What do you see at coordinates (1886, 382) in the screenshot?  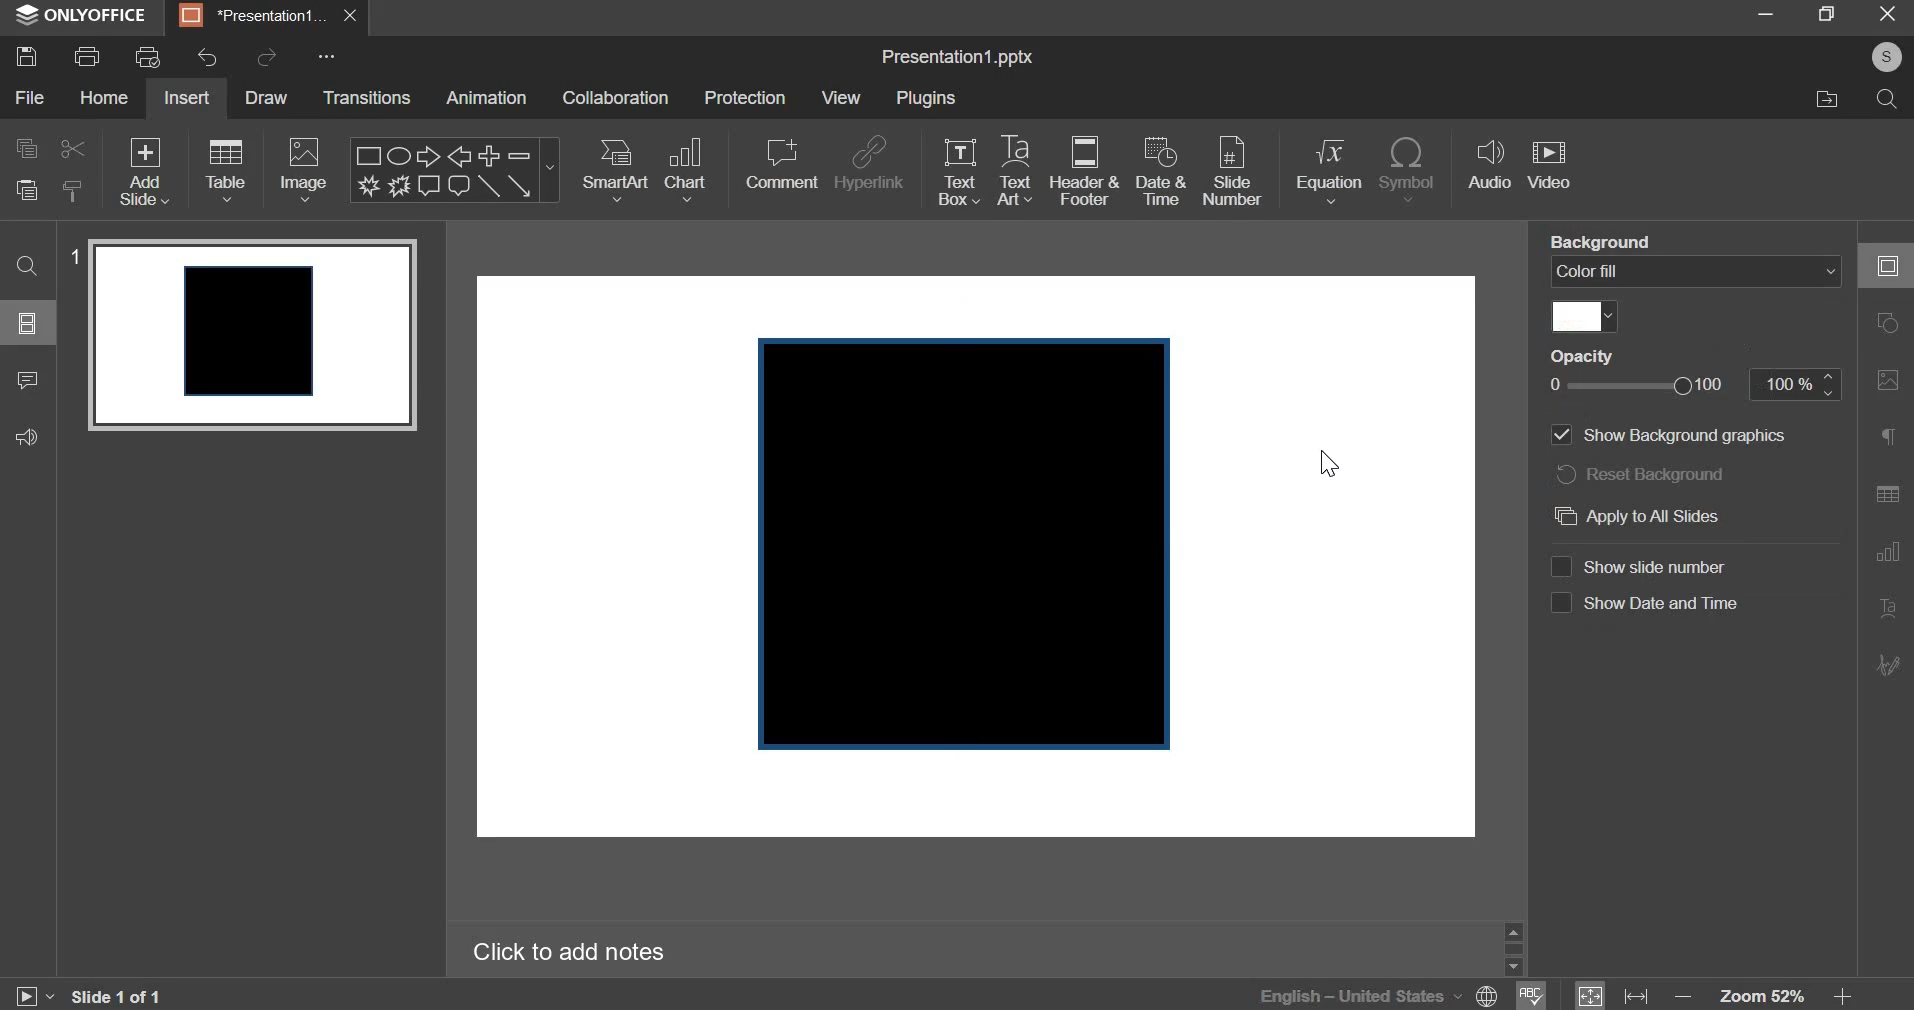 I see `Photos` at bounding box center [1886, 382].